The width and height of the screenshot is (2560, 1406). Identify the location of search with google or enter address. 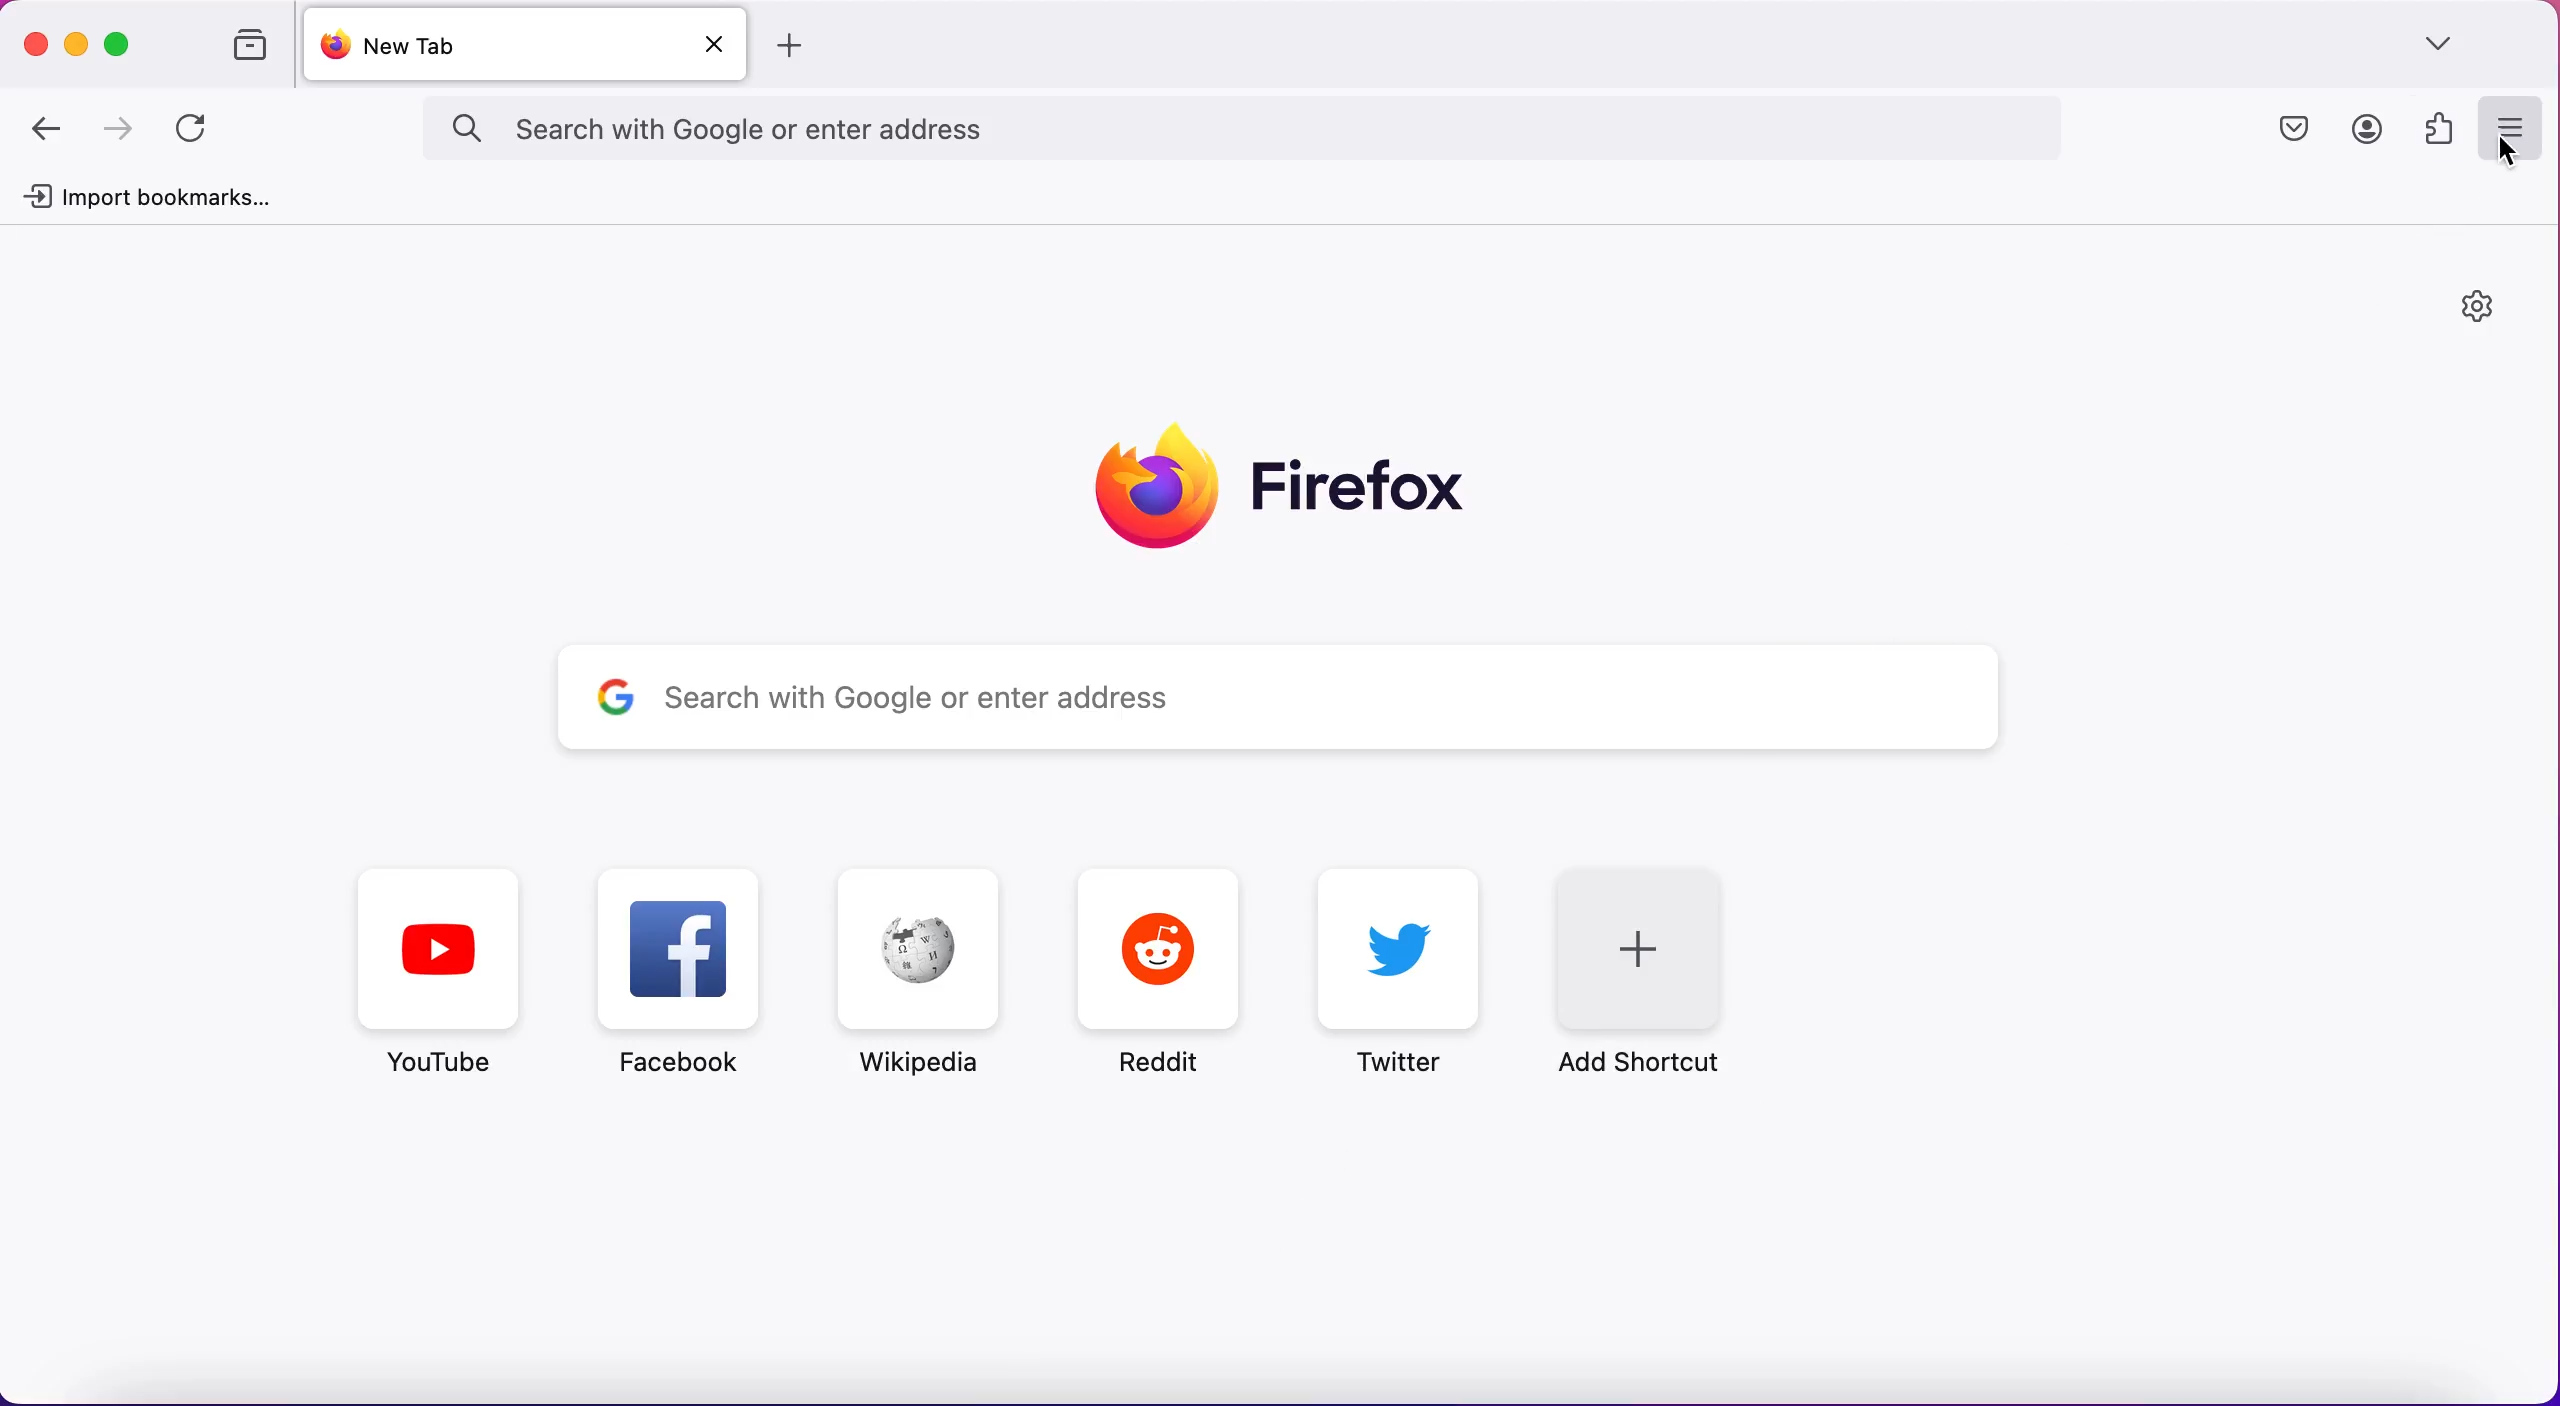
(1285, 129).